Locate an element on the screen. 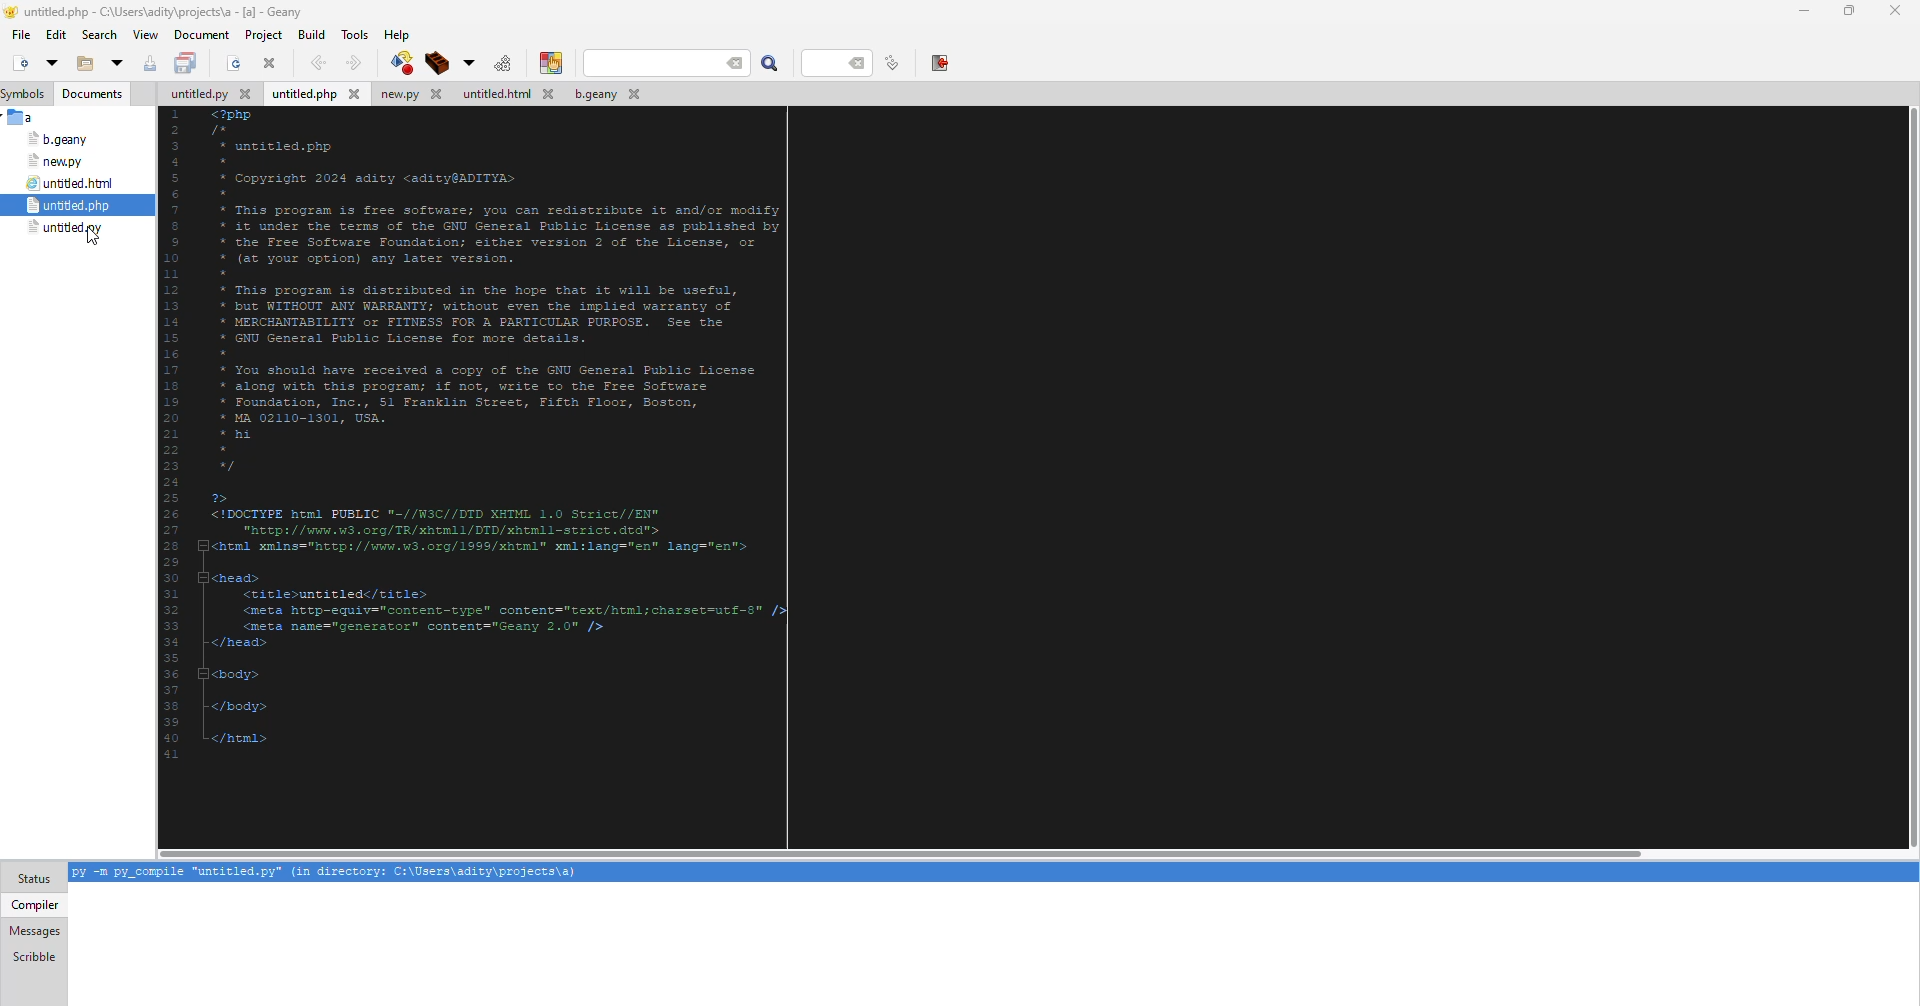 This screenshot has width=1920, height=1006. edit is located at coordinates (56, 37).